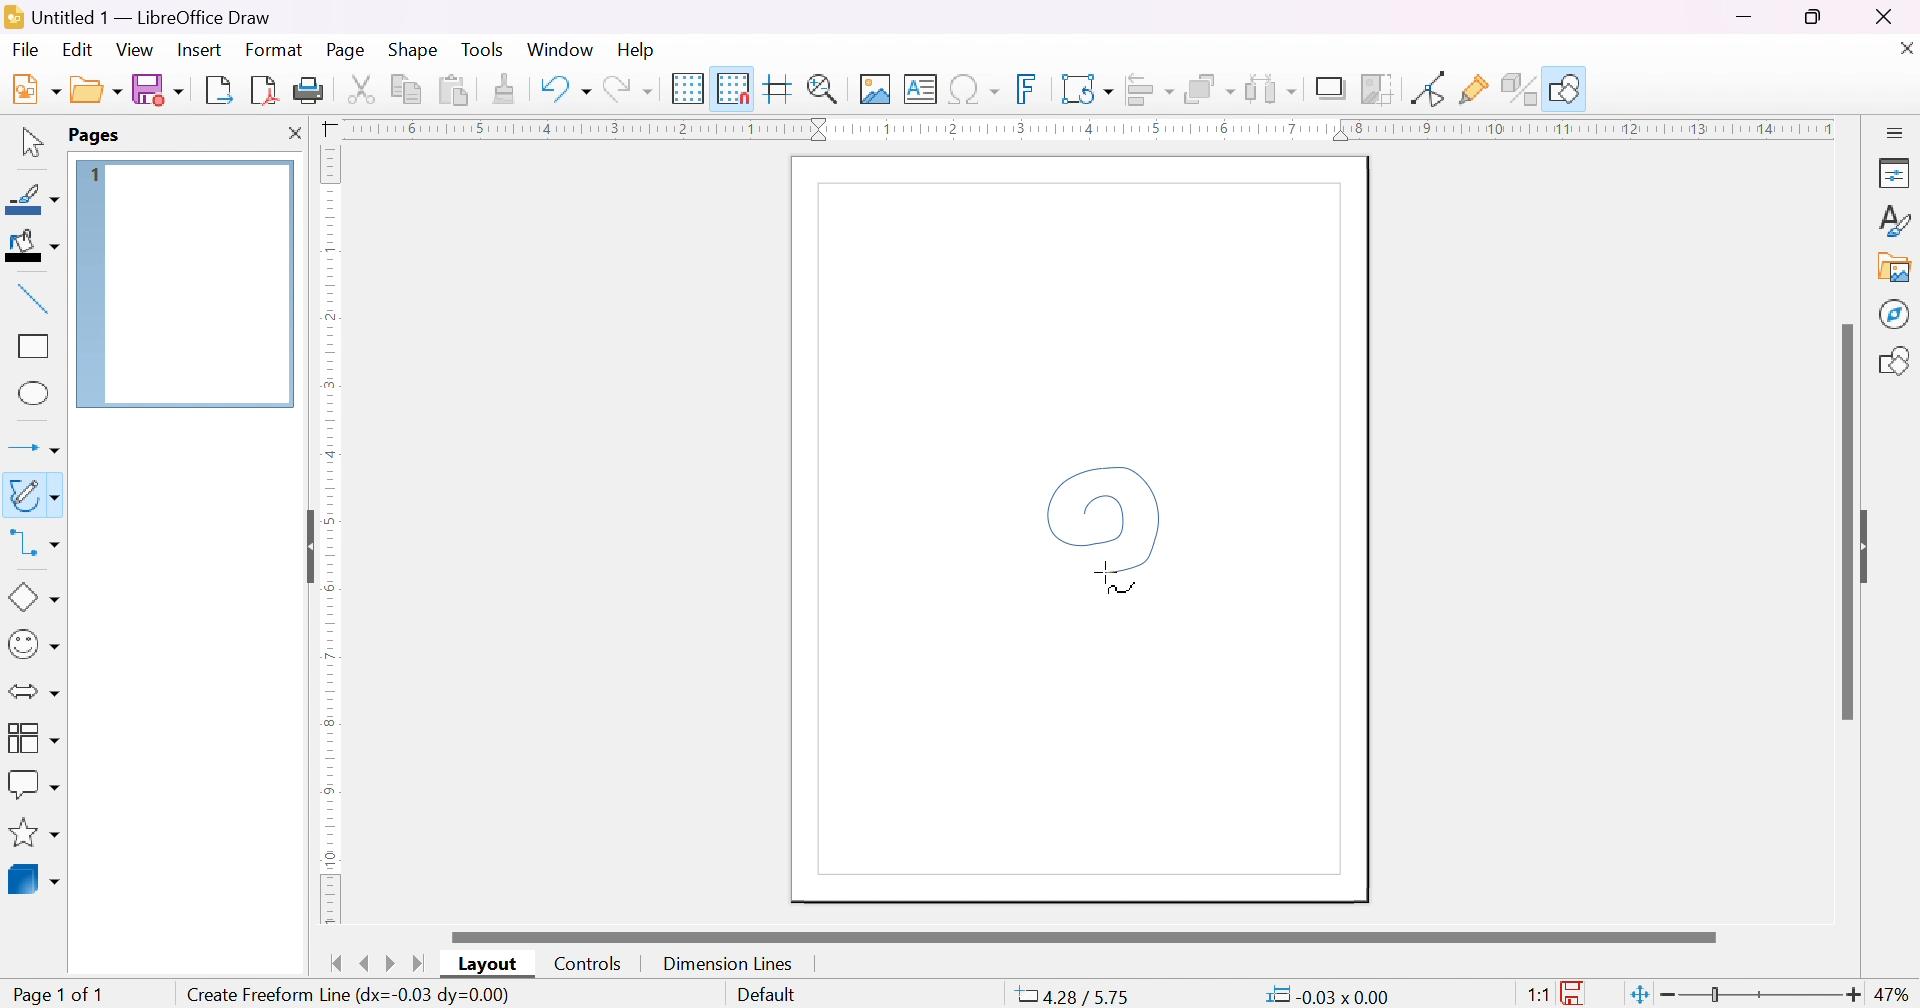  Describe the element at coordinates (99, 89) in the screenshot. I see `open` at that location.